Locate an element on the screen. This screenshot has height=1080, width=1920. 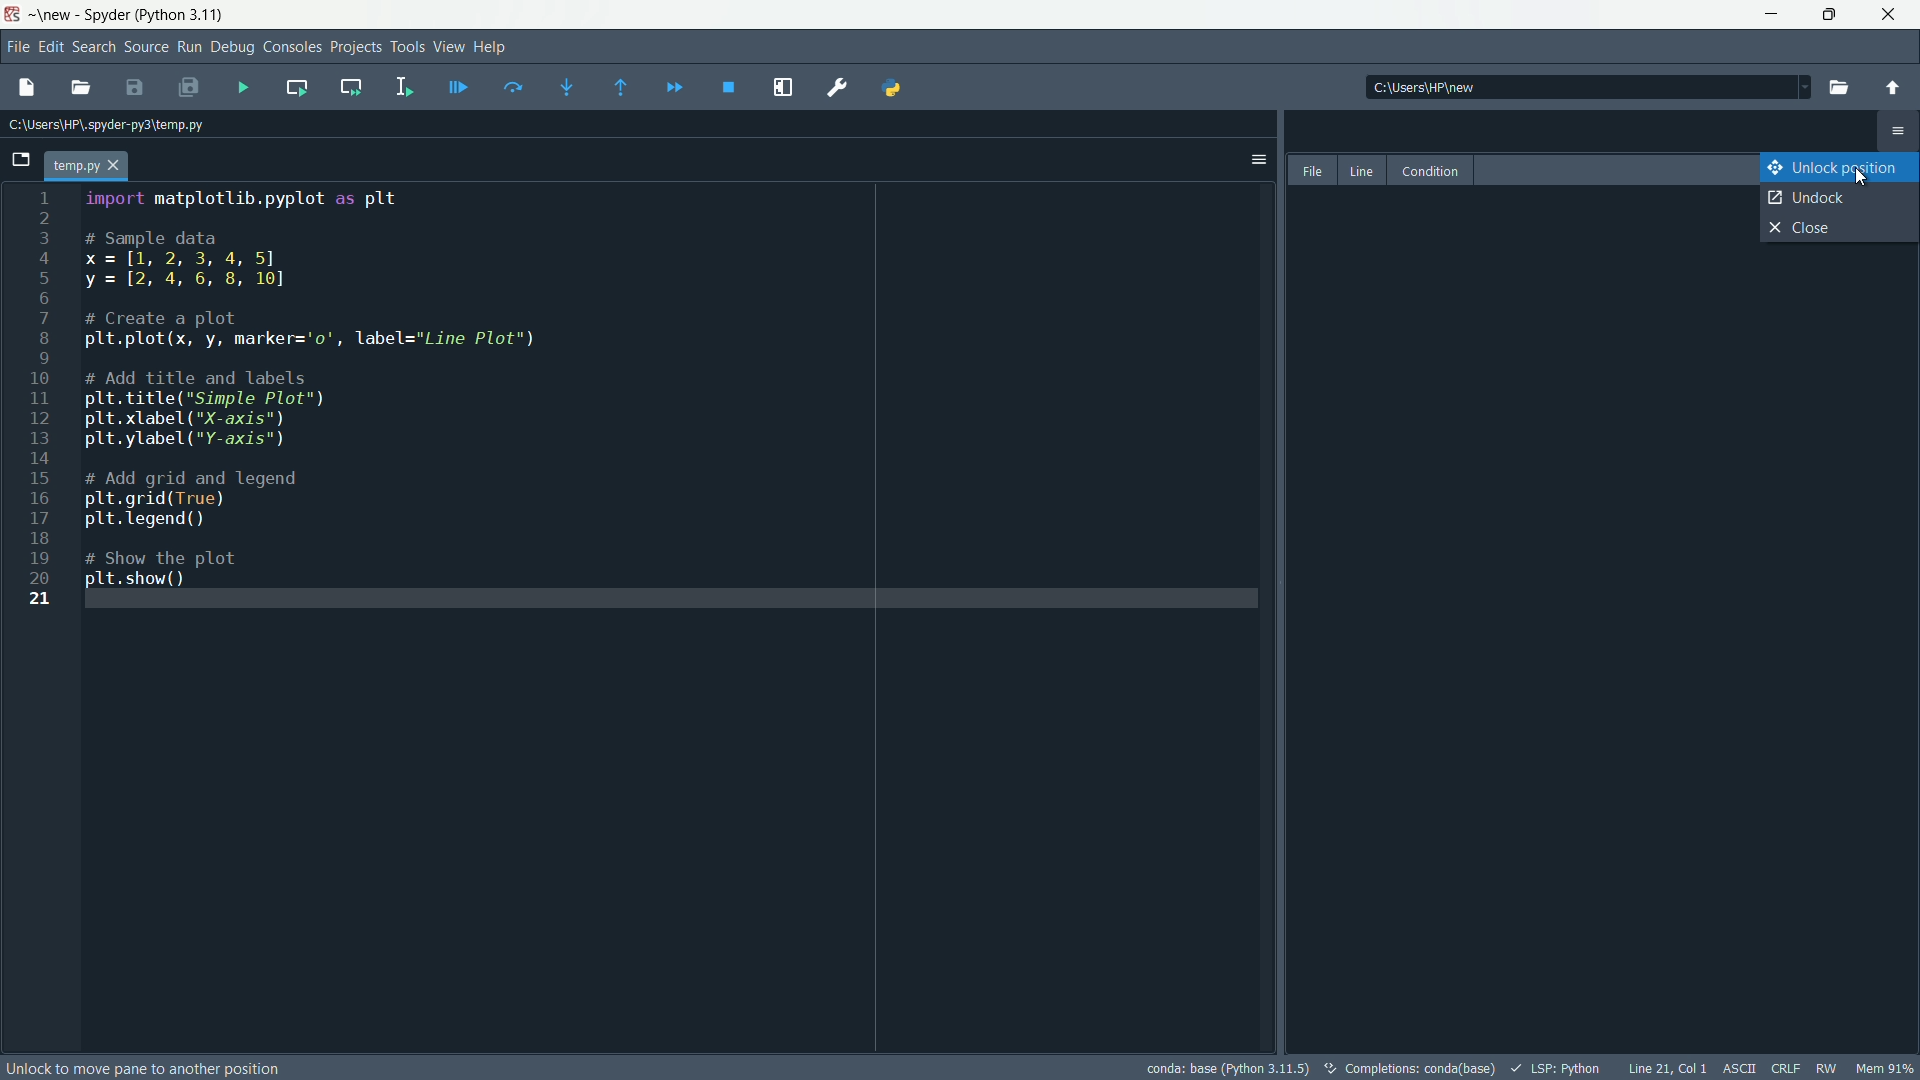
edit menu is located at coordinates (53, 45).